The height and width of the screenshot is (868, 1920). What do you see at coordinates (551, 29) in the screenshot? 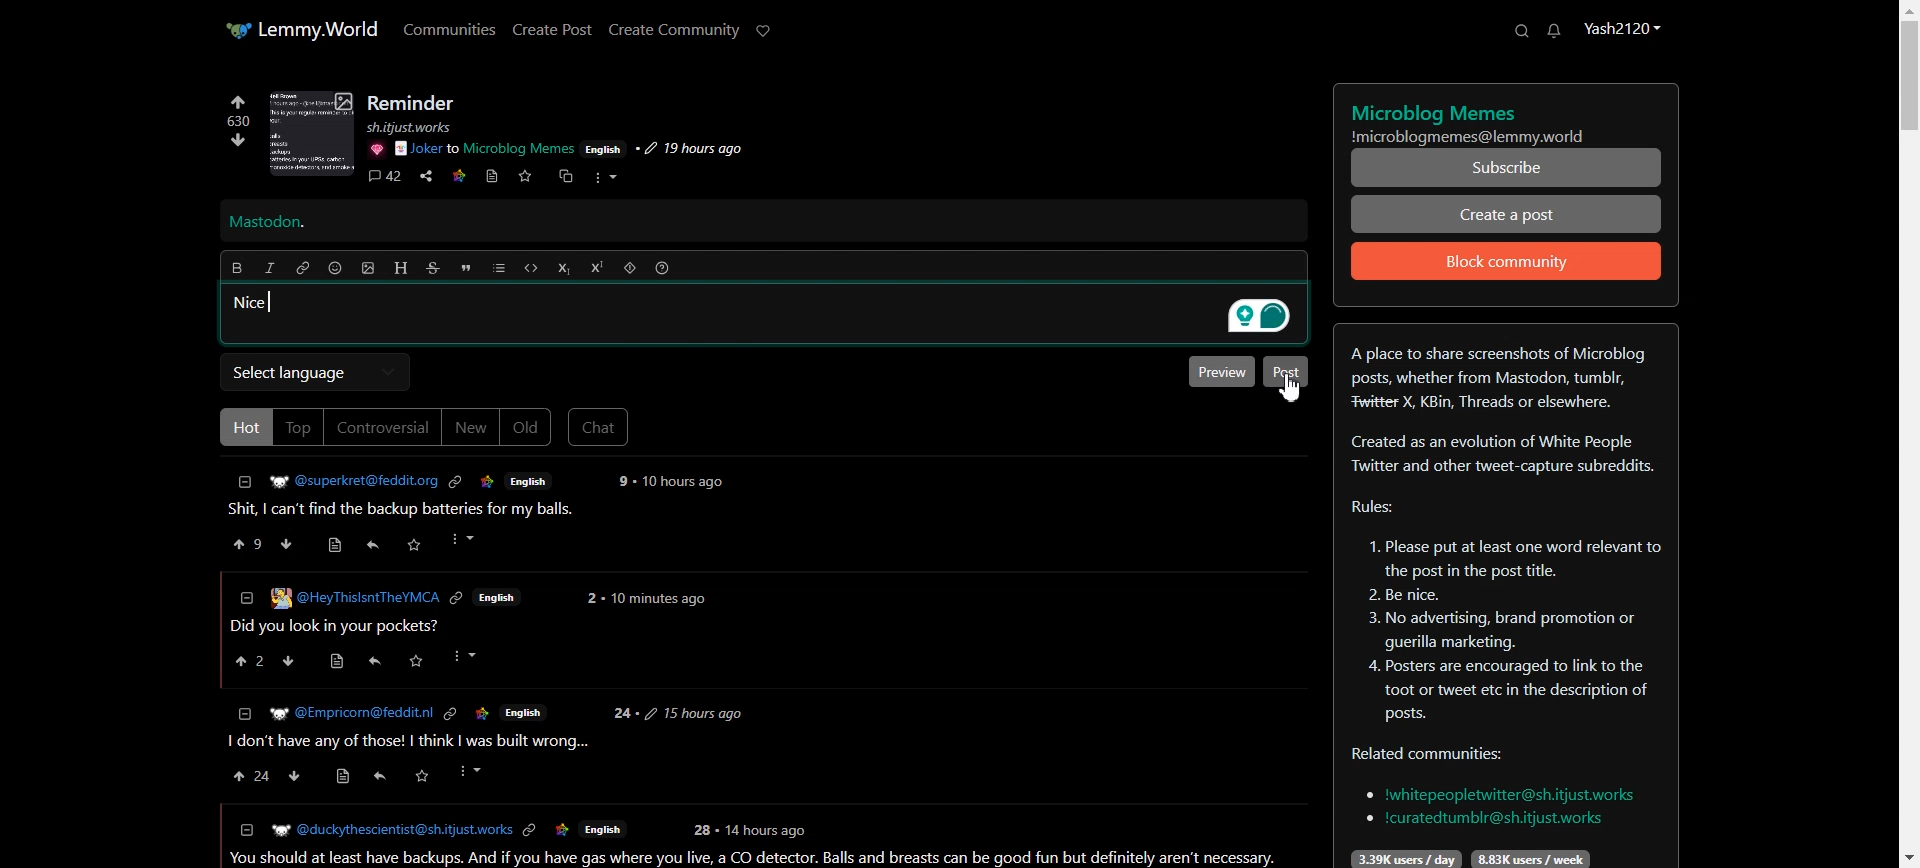
I see `Create Post` at bounding box center [551, 29].